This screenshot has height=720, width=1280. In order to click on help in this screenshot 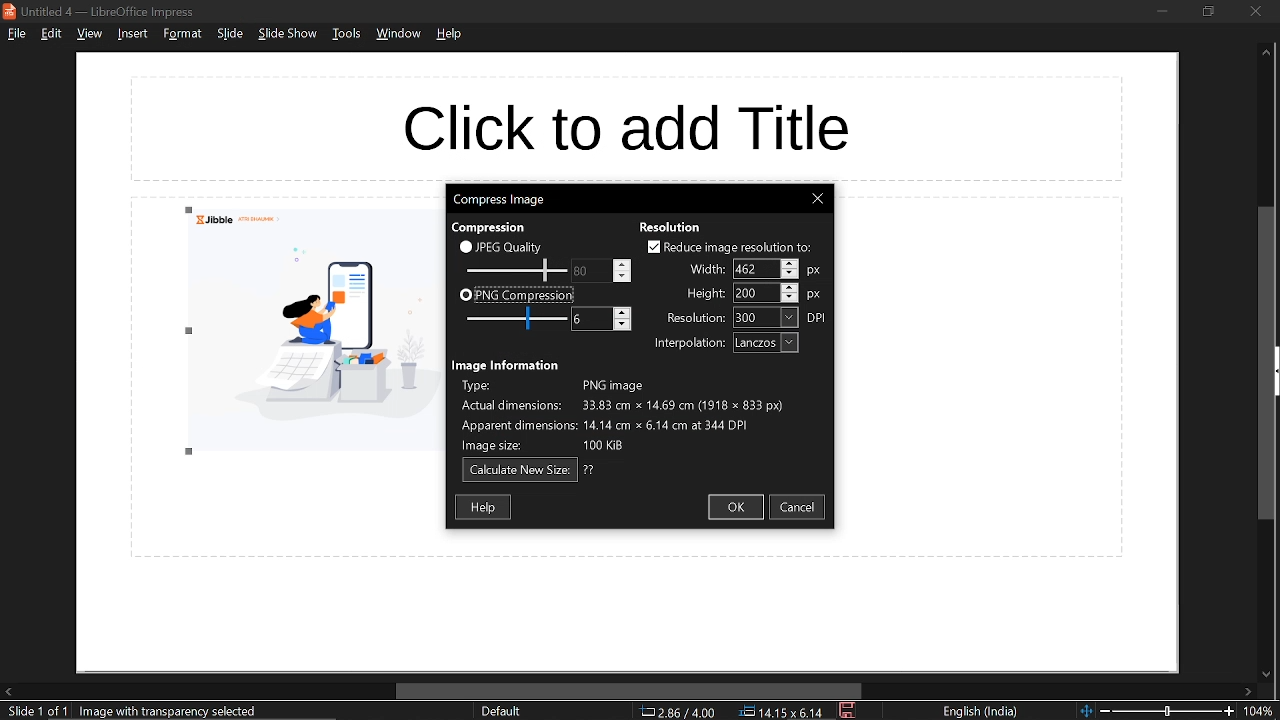, I will do `click(451, 34)`.